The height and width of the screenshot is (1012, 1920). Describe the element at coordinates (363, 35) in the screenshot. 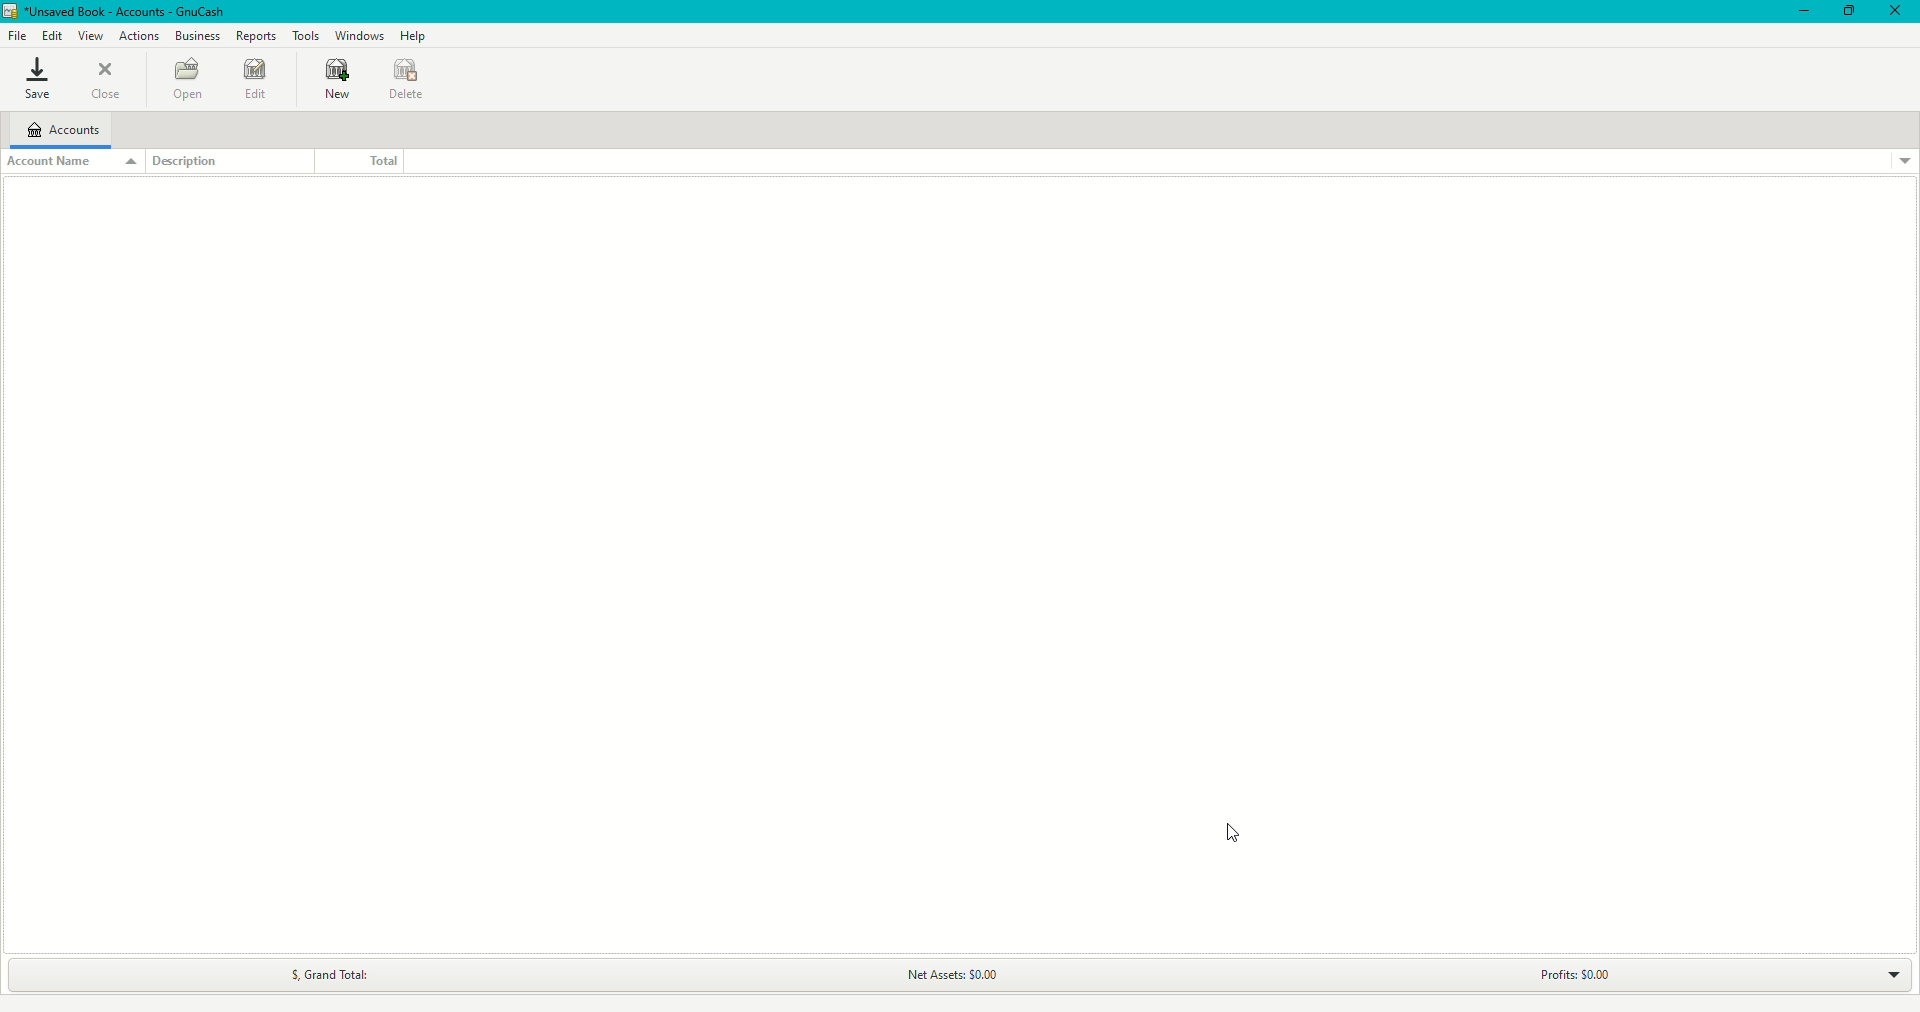

I see `Windows` at that location.